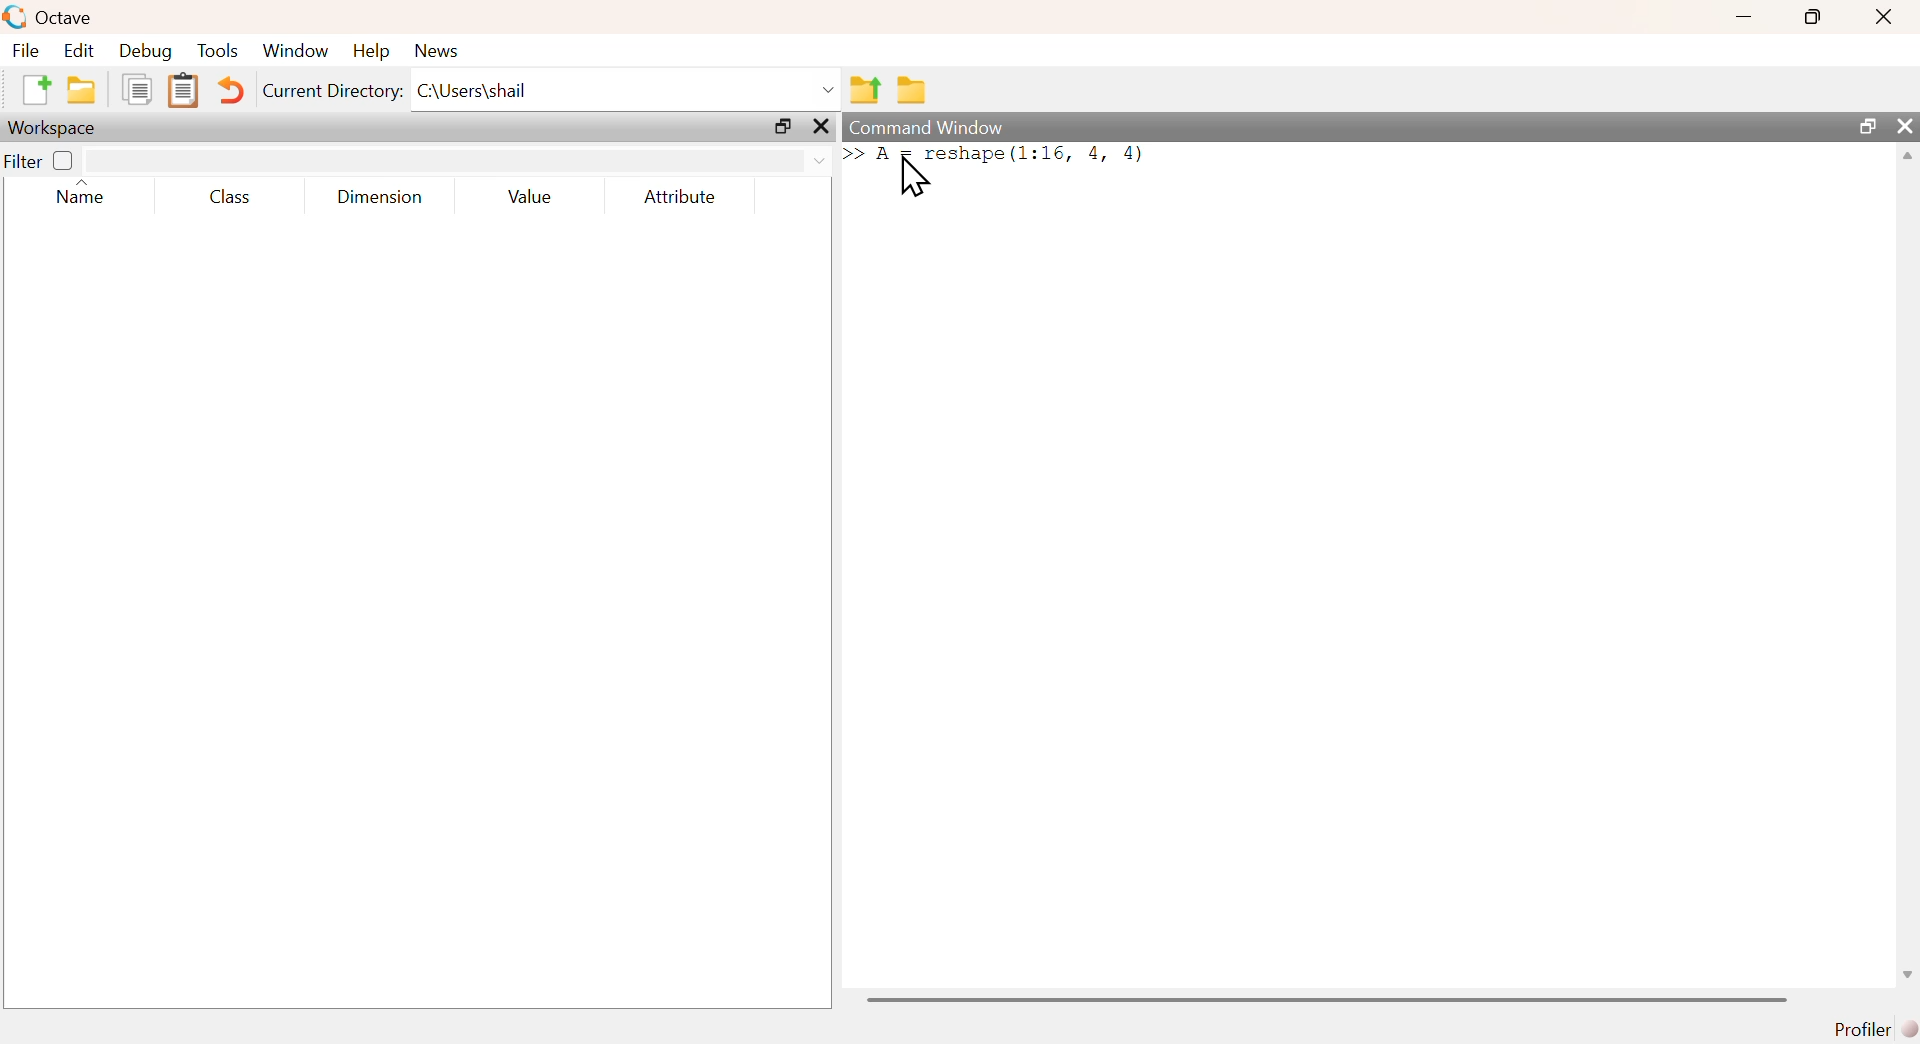  I want to click on dimension, so click(385, 200).